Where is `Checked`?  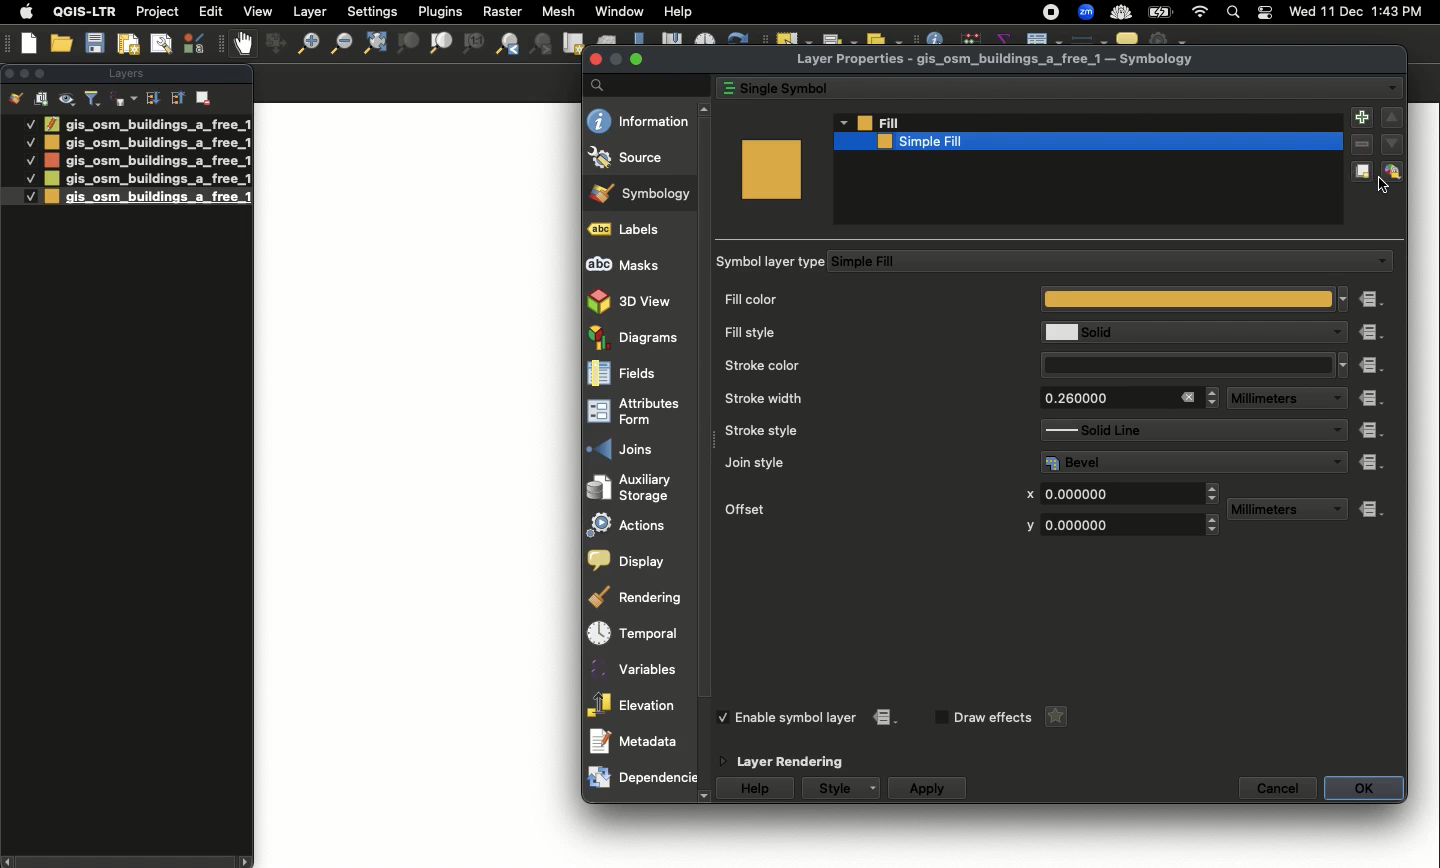 Checked is located at coordinates (20, 196).